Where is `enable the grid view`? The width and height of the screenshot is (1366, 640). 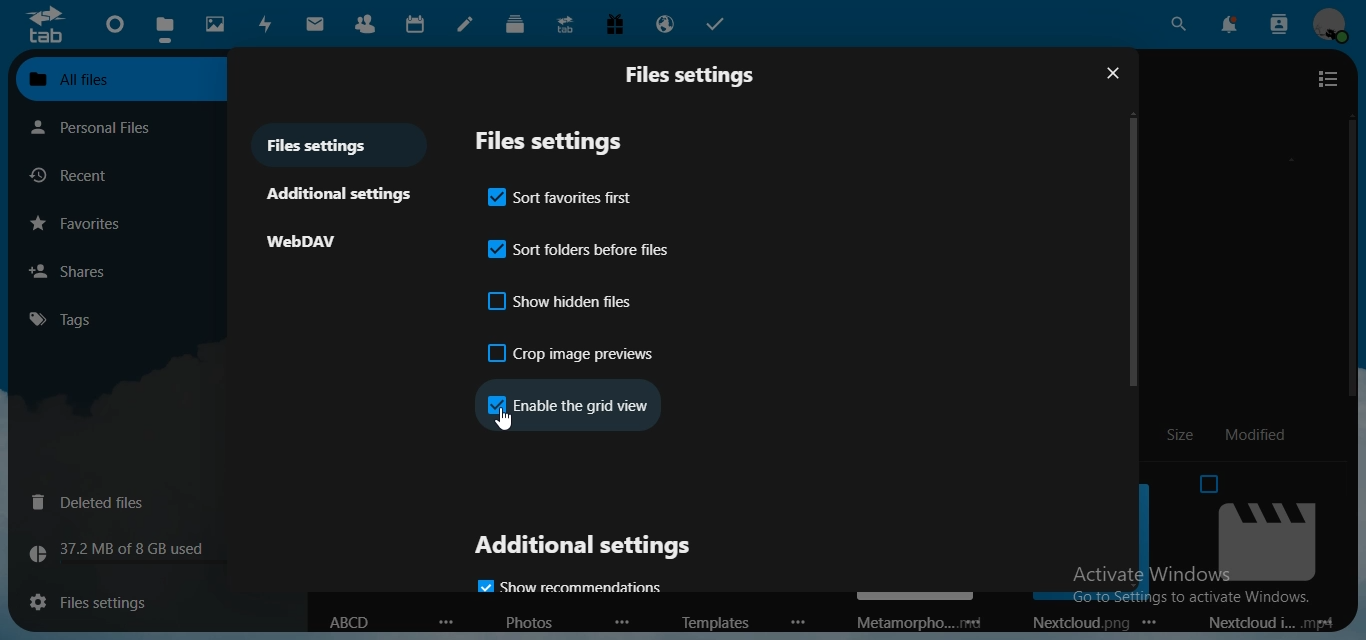
enable the grid view is located at coordinates (567, 403).